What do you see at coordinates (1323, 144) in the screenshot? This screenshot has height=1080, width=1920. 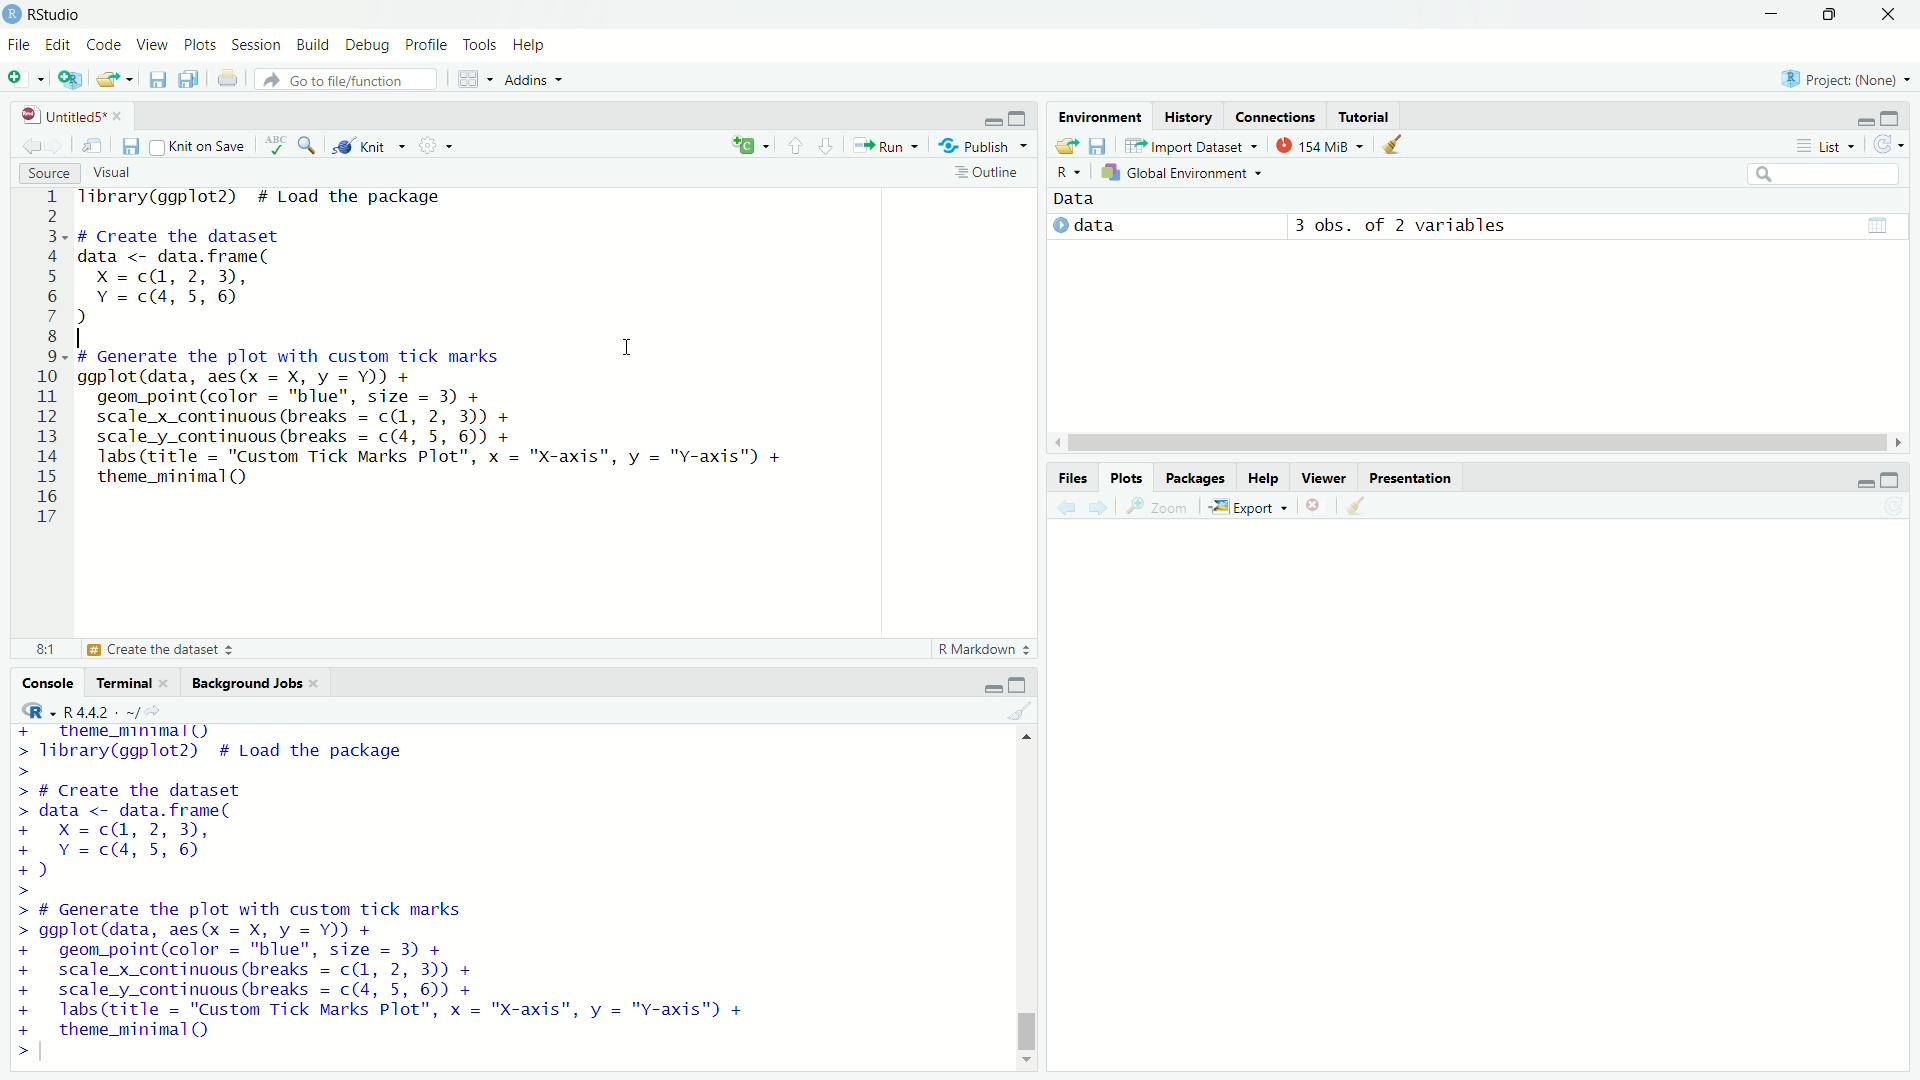 I see `154 MiB` at bounding box center [1323, 144].